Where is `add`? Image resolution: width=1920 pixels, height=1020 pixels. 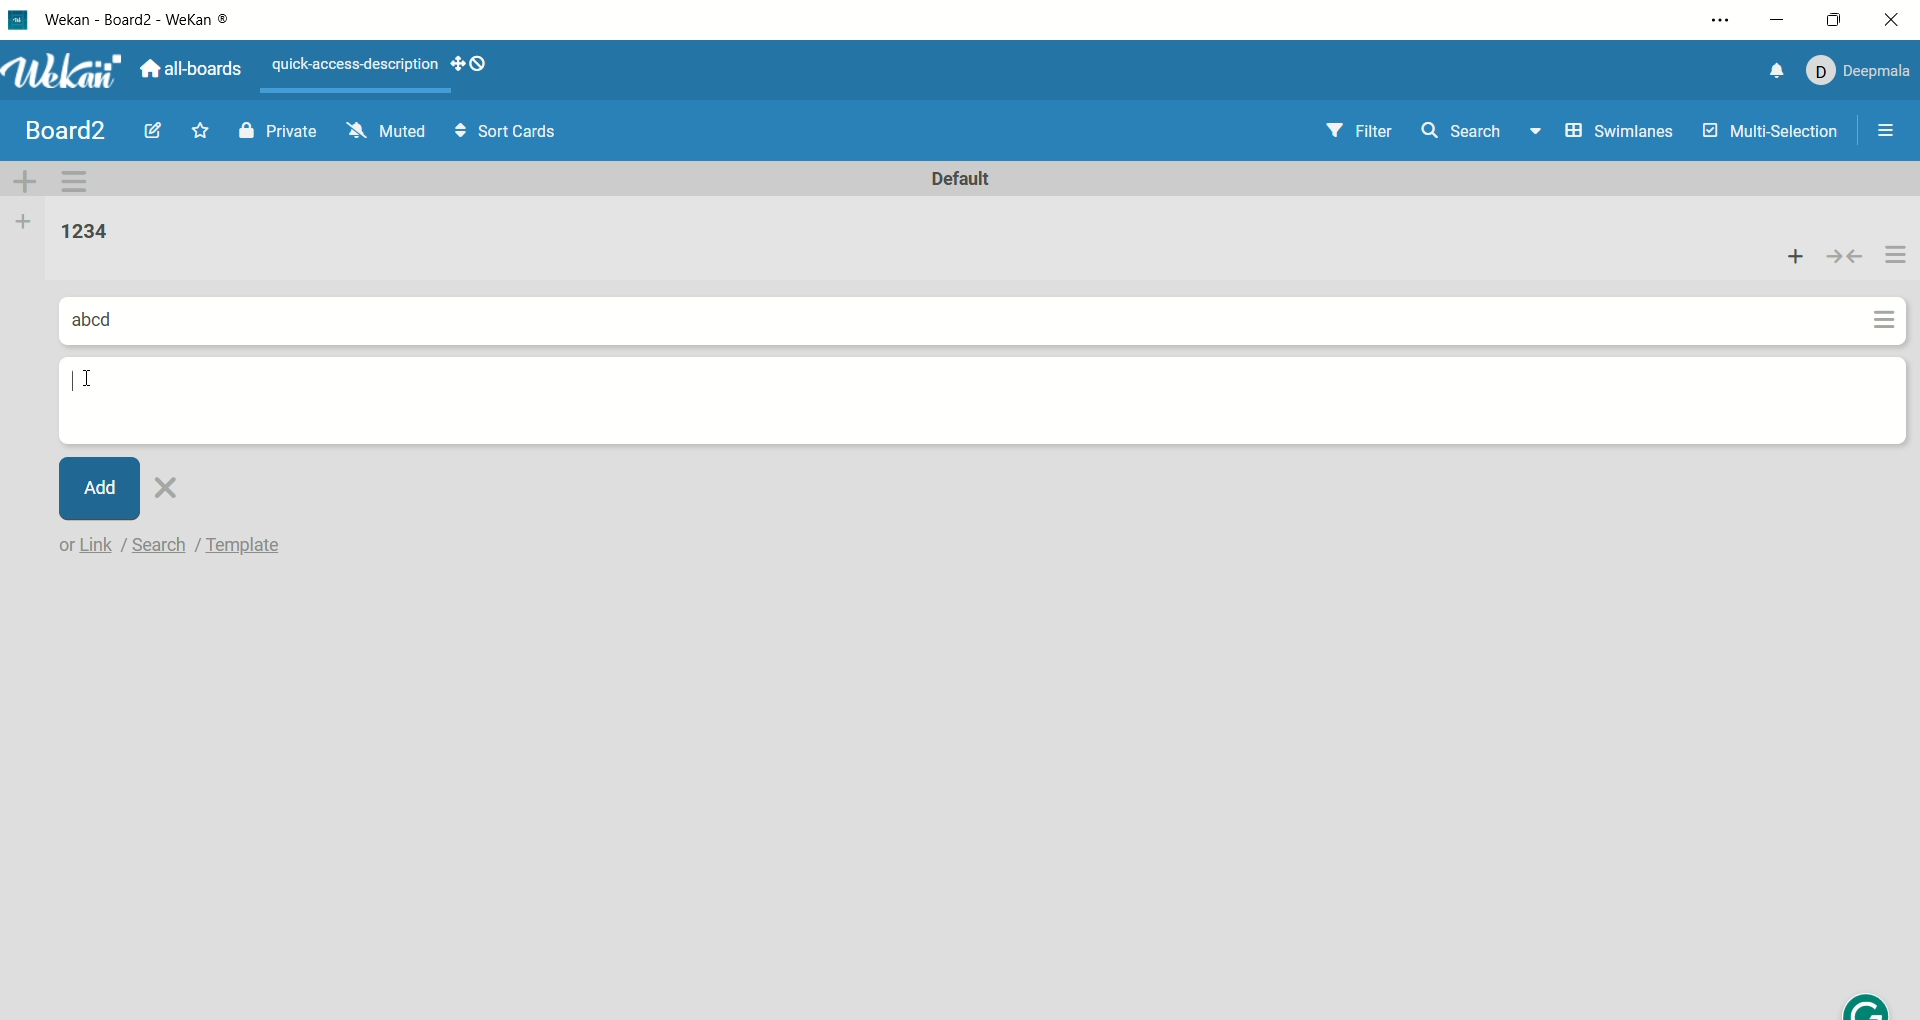
add is located at coordinates (101, 491).